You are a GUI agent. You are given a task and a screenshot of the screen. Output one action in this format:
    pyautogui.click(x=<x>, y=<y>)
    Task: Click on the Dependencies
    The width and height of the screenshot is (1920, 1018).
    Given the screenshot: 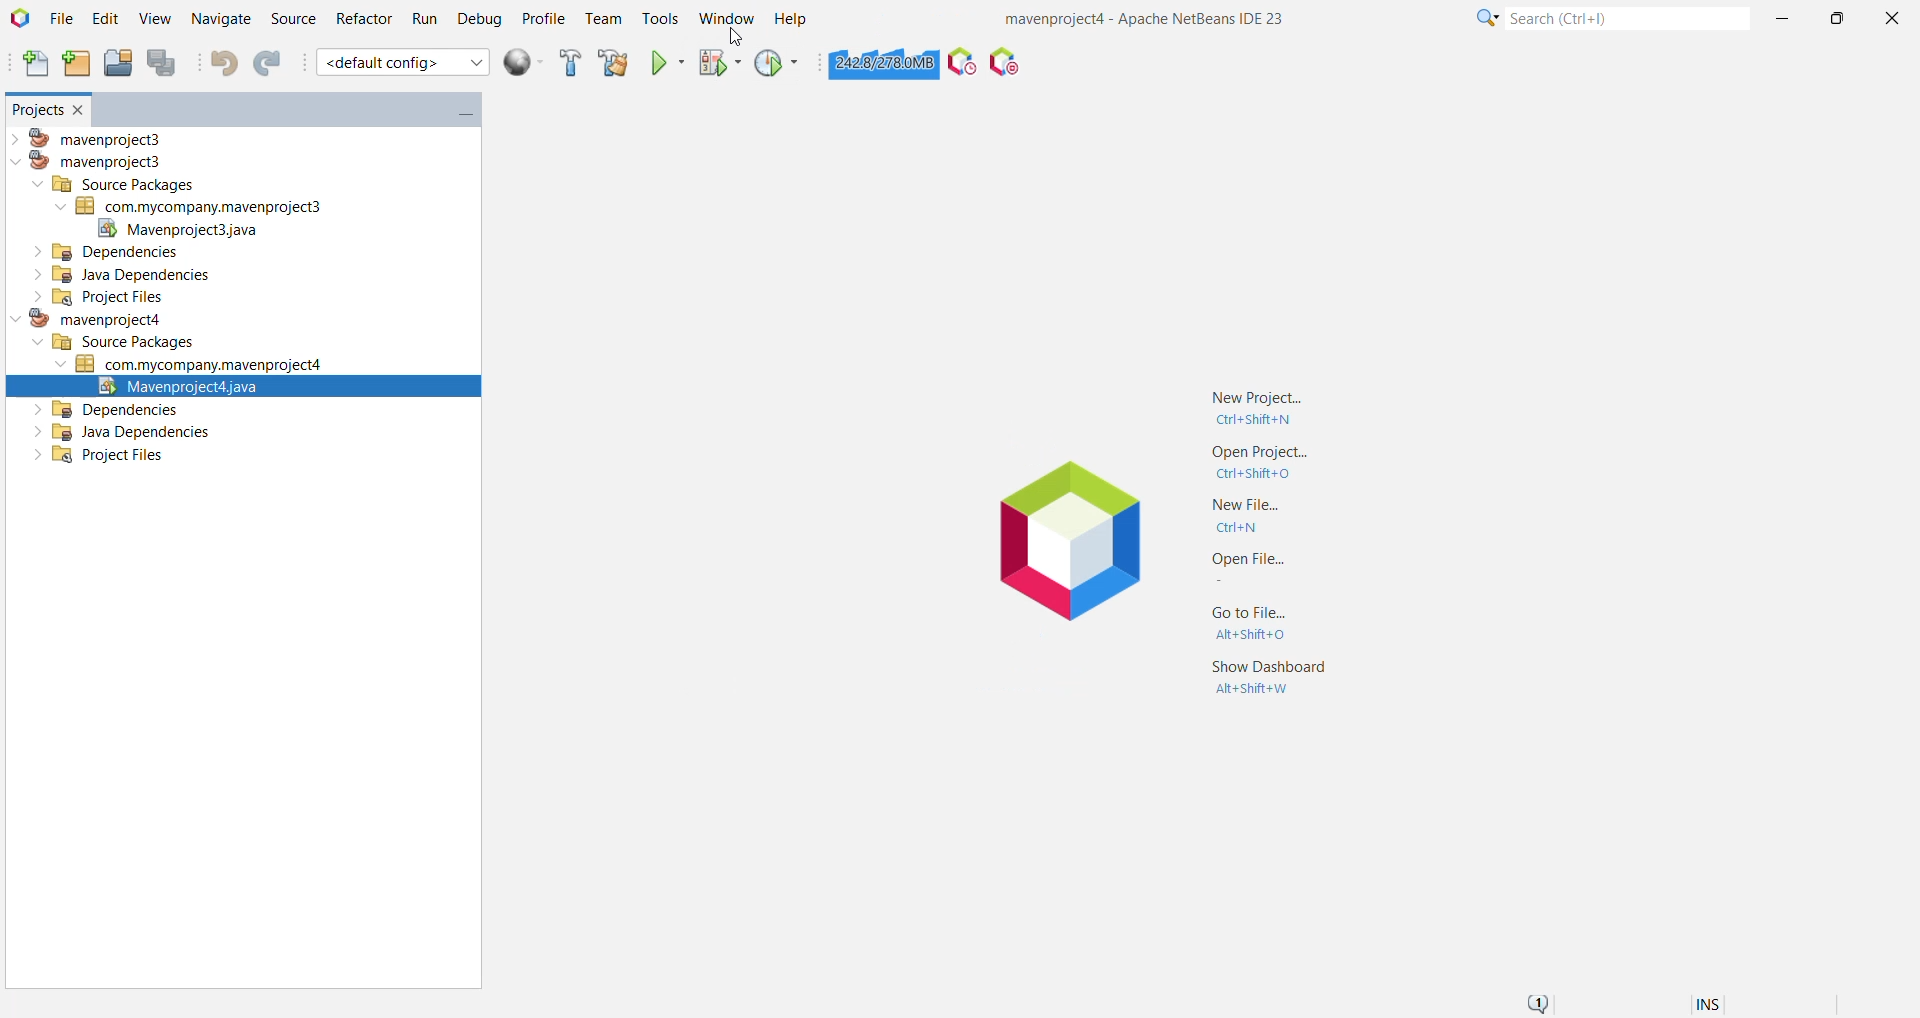 What is the action you would take?
    pyautogui.click(x=107, y=252)
    